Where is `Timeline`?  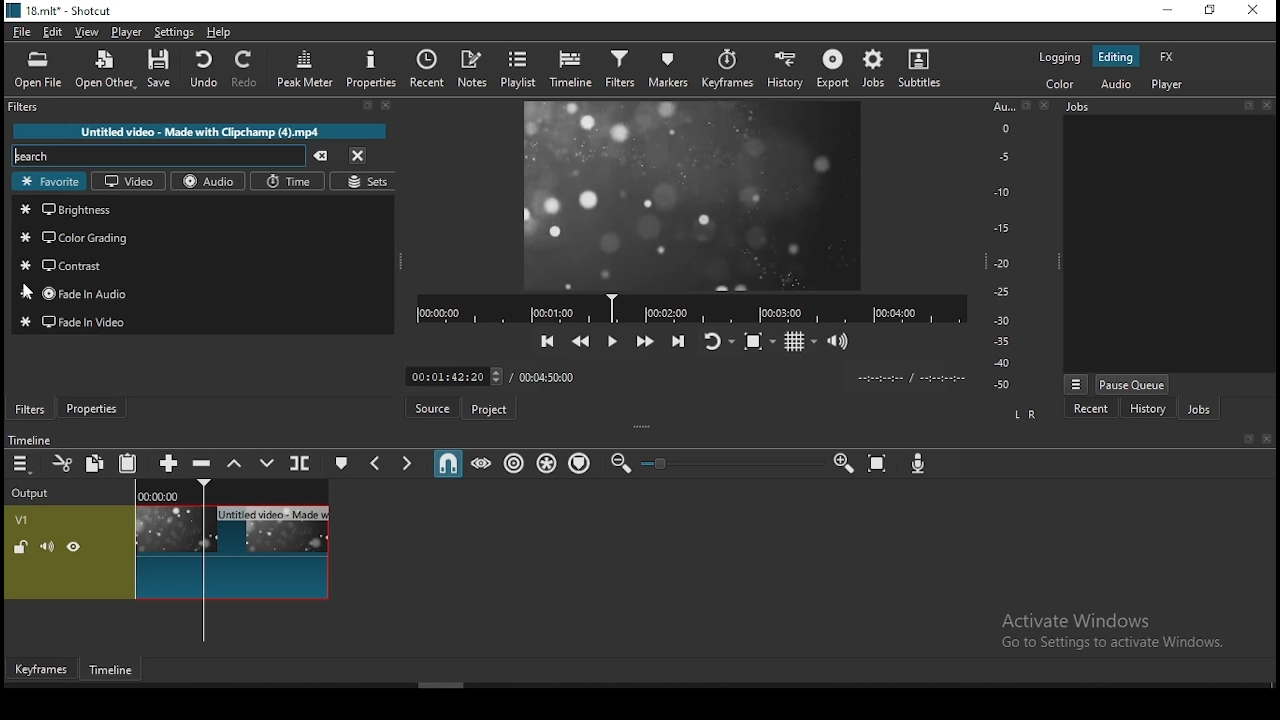
Timeline is located at coordinates (233, 490).